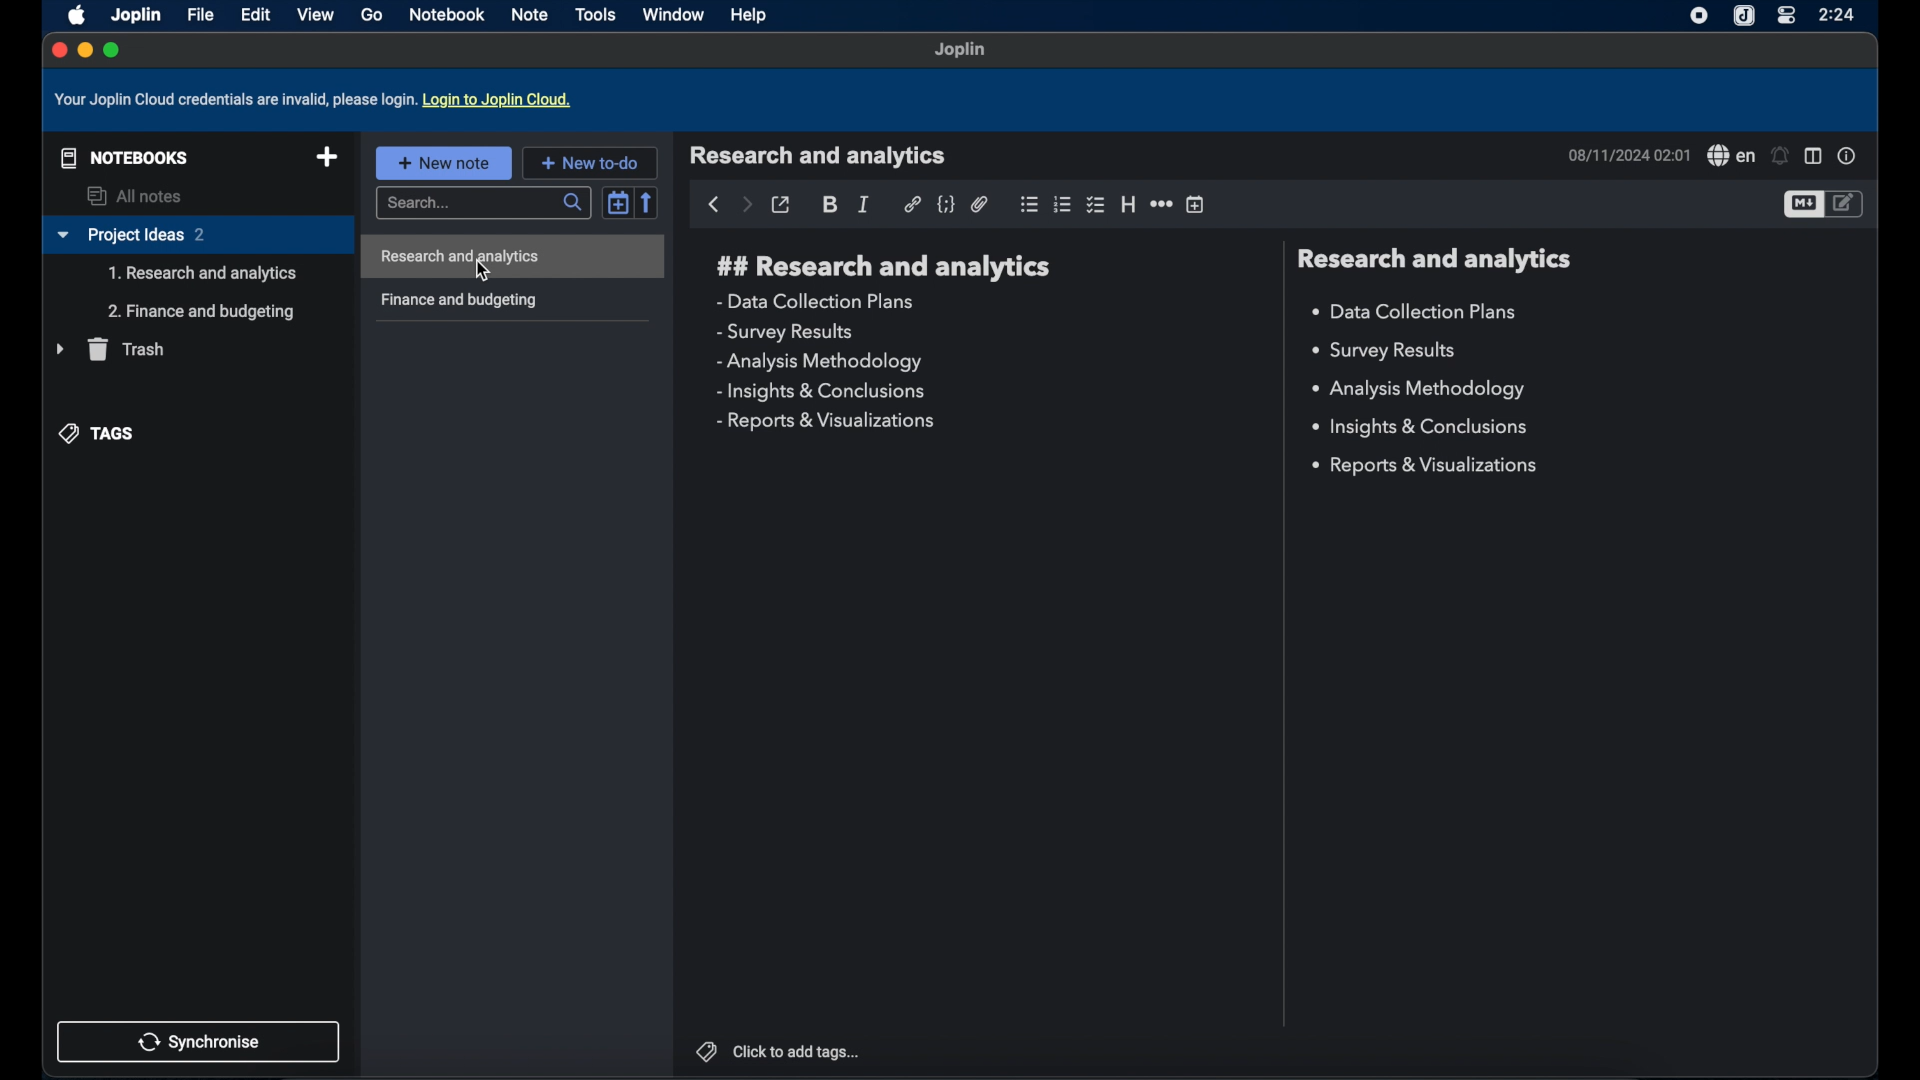 Image resolution: width=1920 pixels, height=1080 pixels. What do you see at coordinates (135, 14) in the screenshot?
I see `Joplin` at bounding box center [135, 14].